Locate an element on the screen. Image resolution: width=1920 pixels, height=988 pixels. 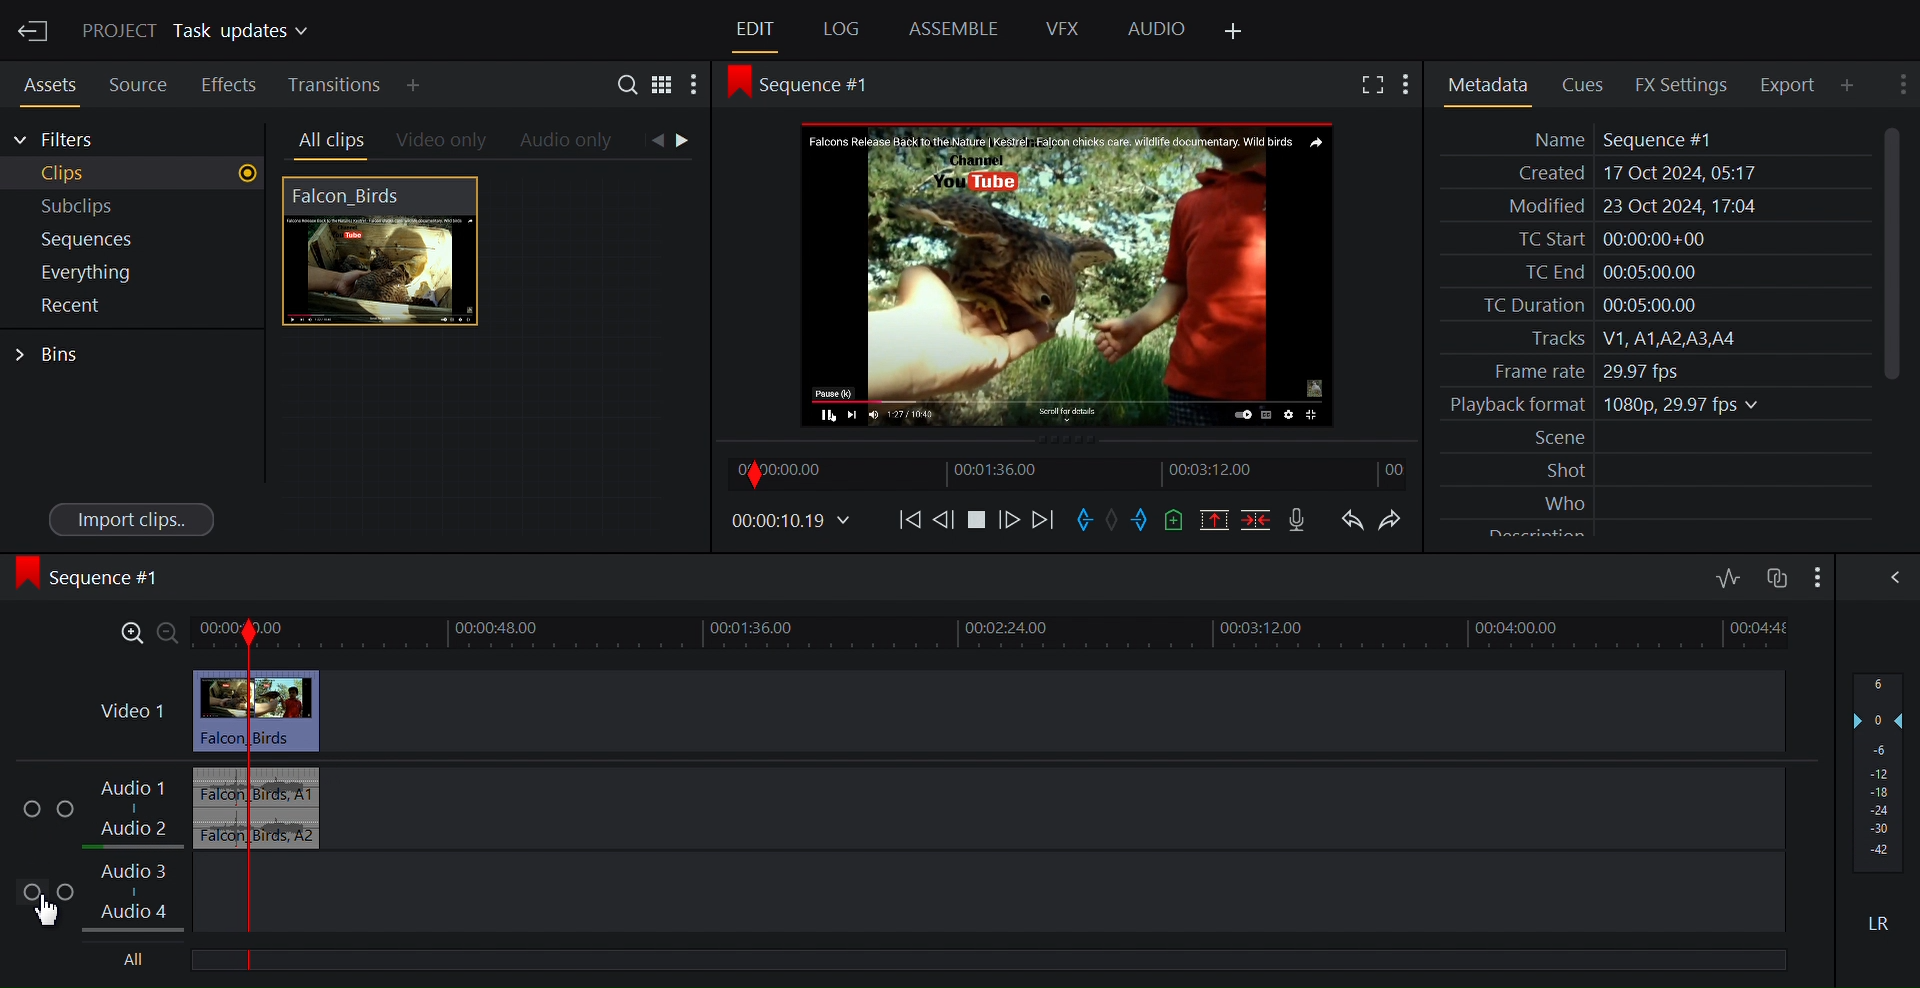
Sequence #1 is located at coordinates (812, 85).